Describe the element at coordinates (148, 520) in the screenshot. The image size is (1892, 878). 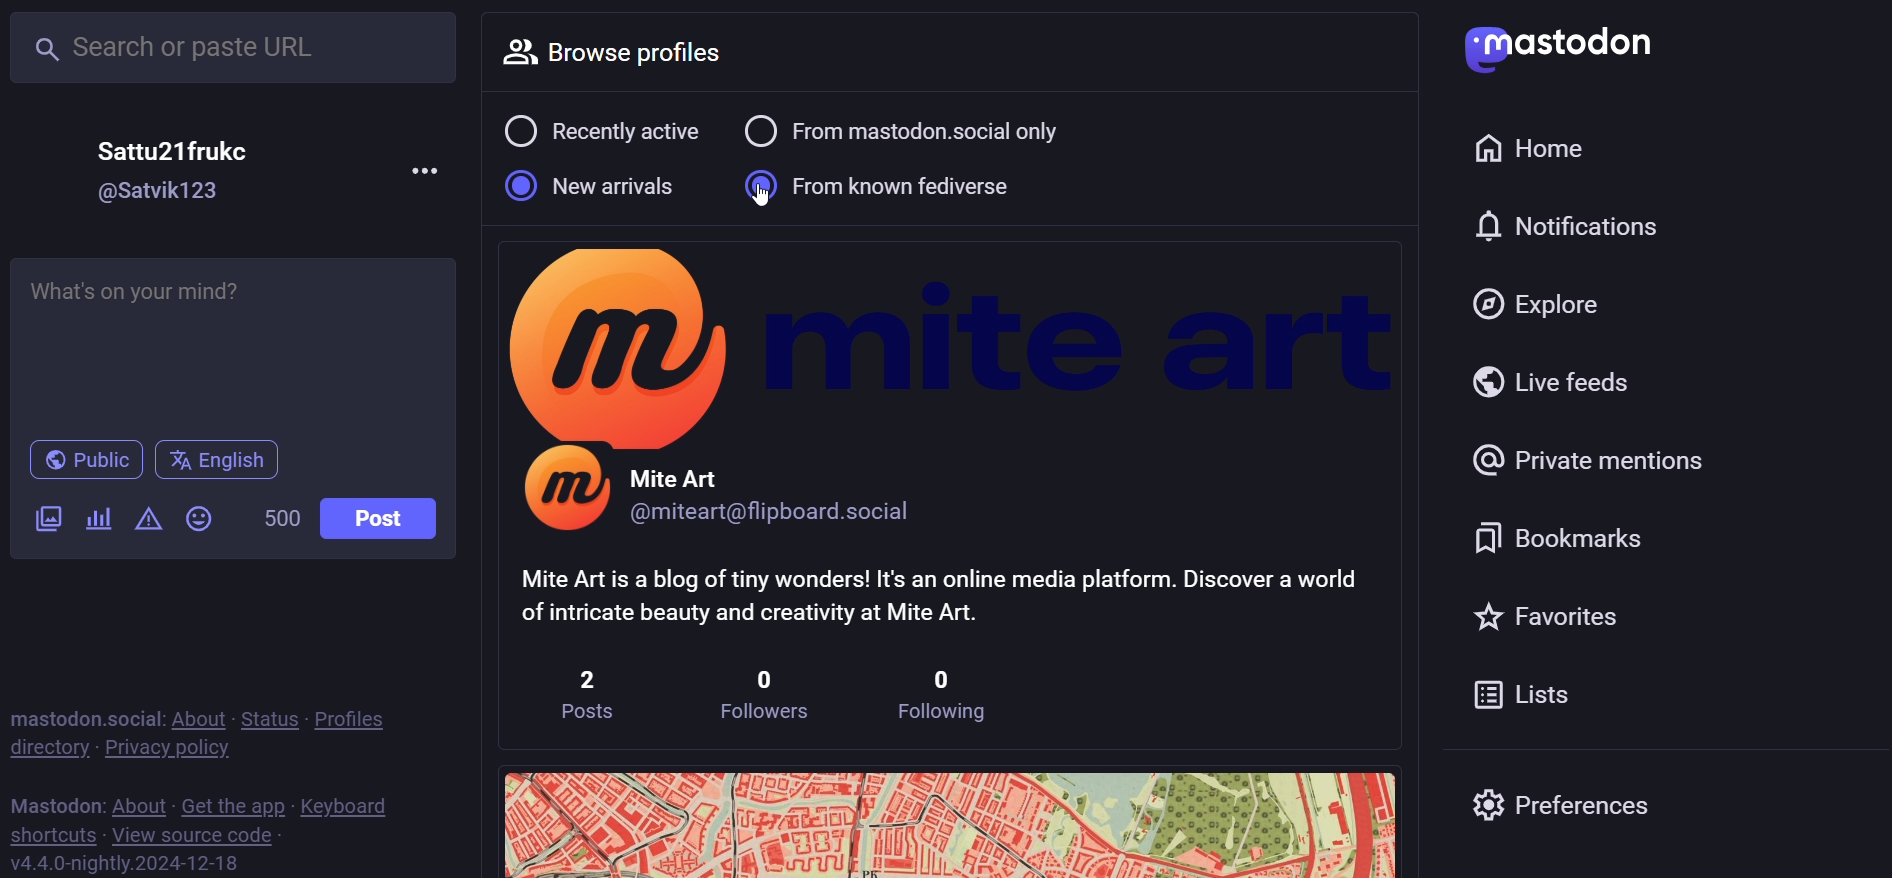
I see `content warning` at that location.